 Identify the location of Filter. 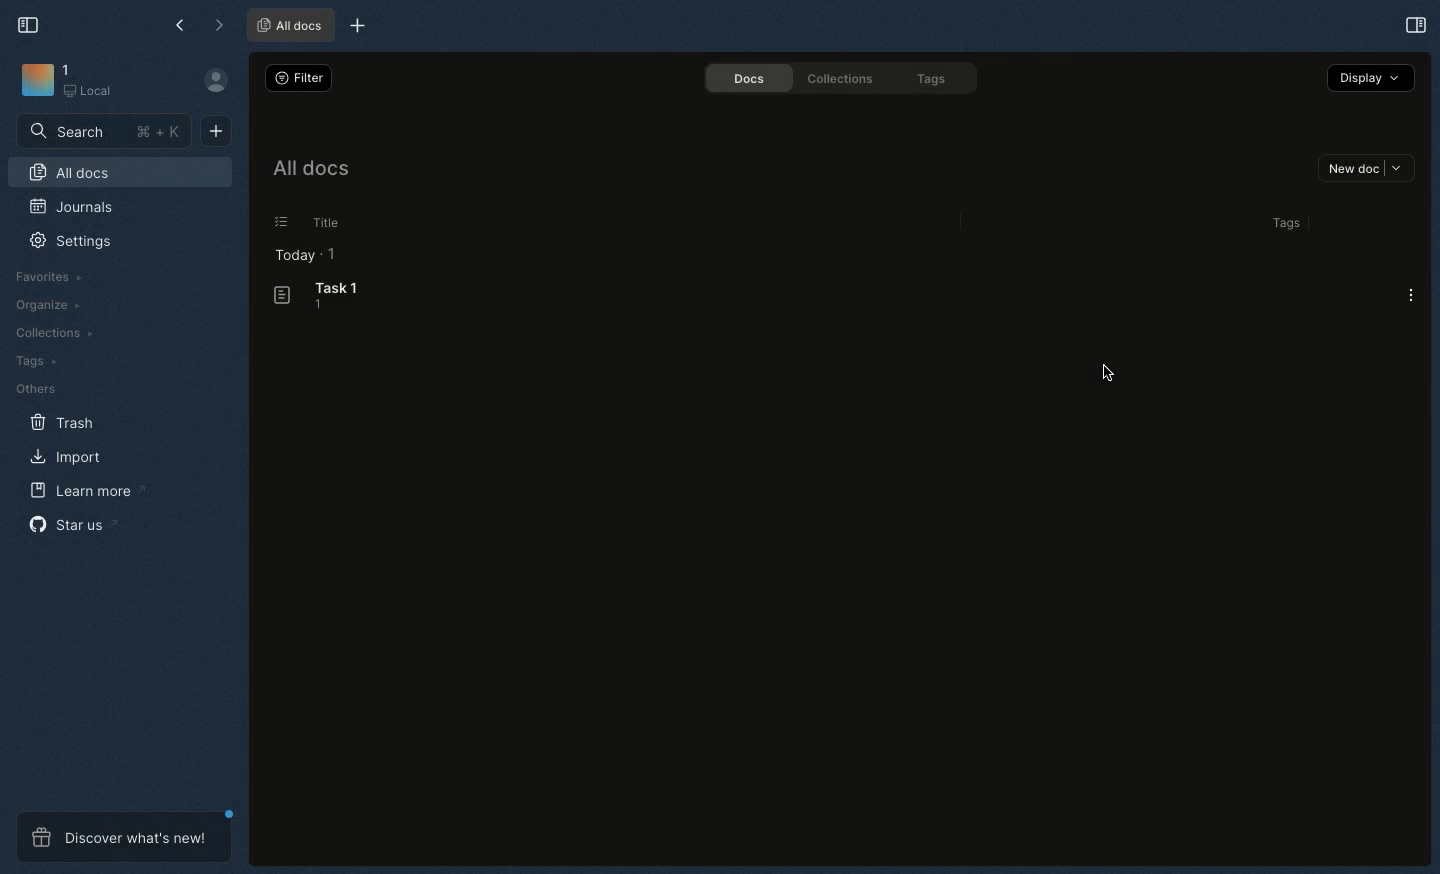
(300, 78).